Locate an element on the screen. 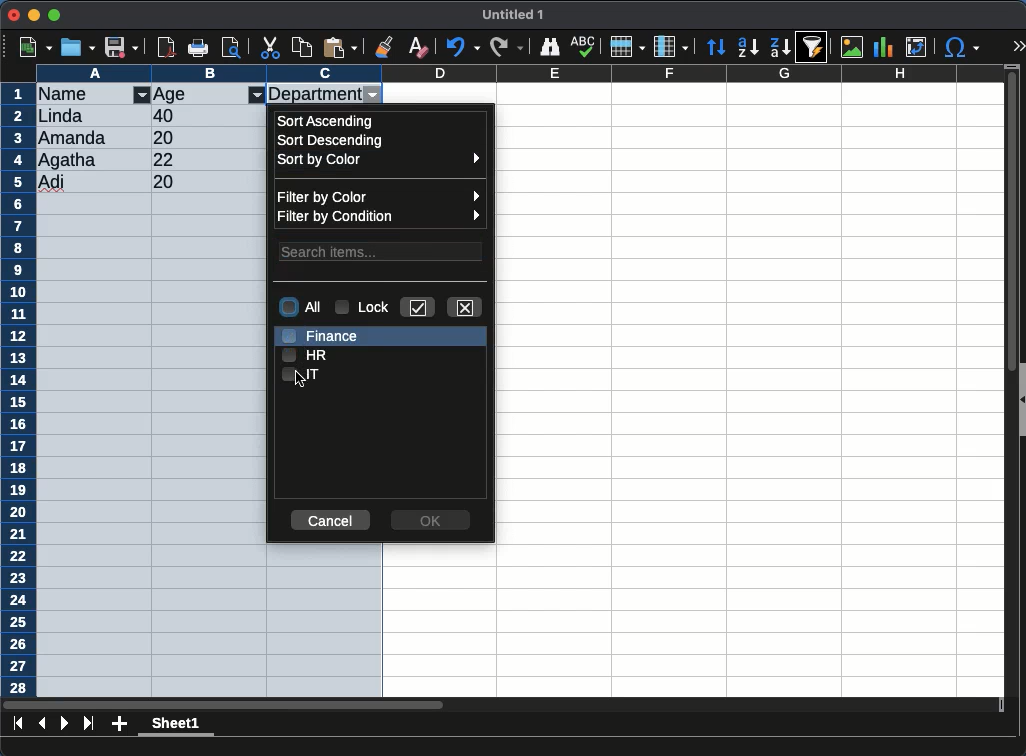 The width and height of the screenshot is (1026, 756). descending  is located at coordinates (333, 141).